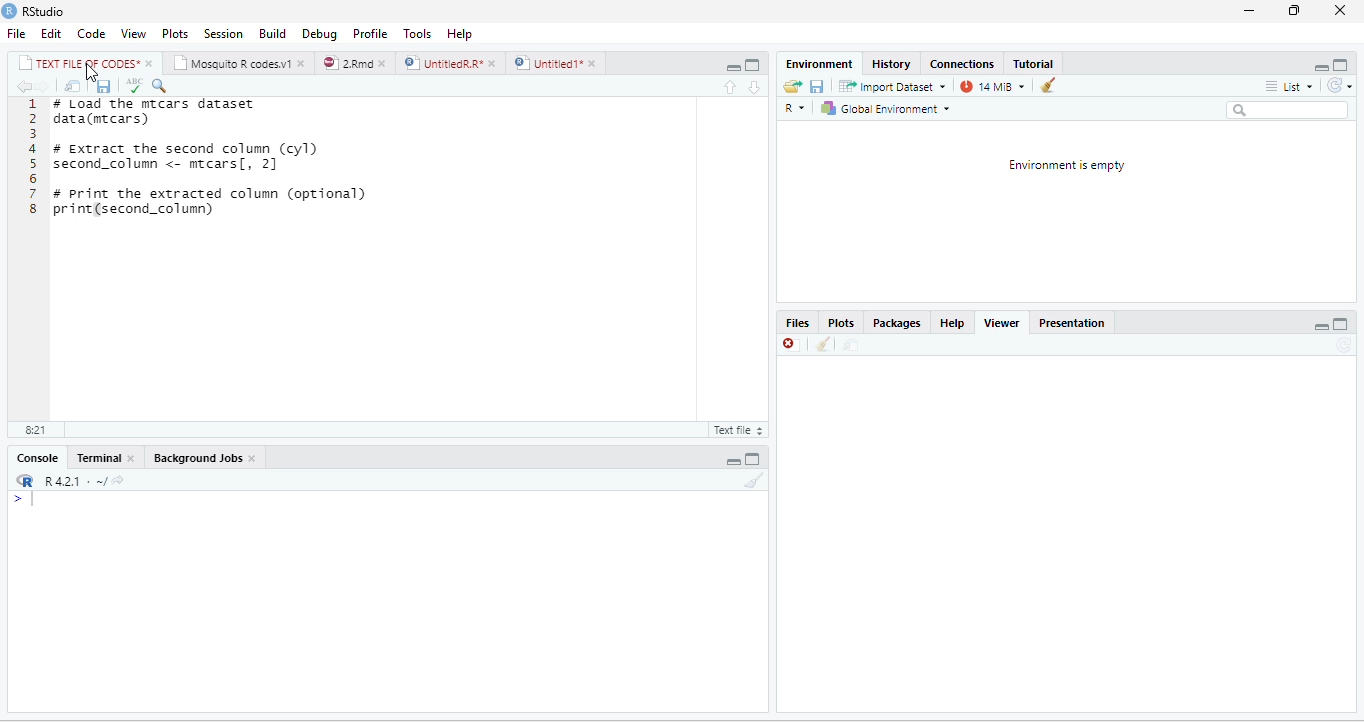 The image size is (1364, 722). I want to click on list, so click(1291, 87).